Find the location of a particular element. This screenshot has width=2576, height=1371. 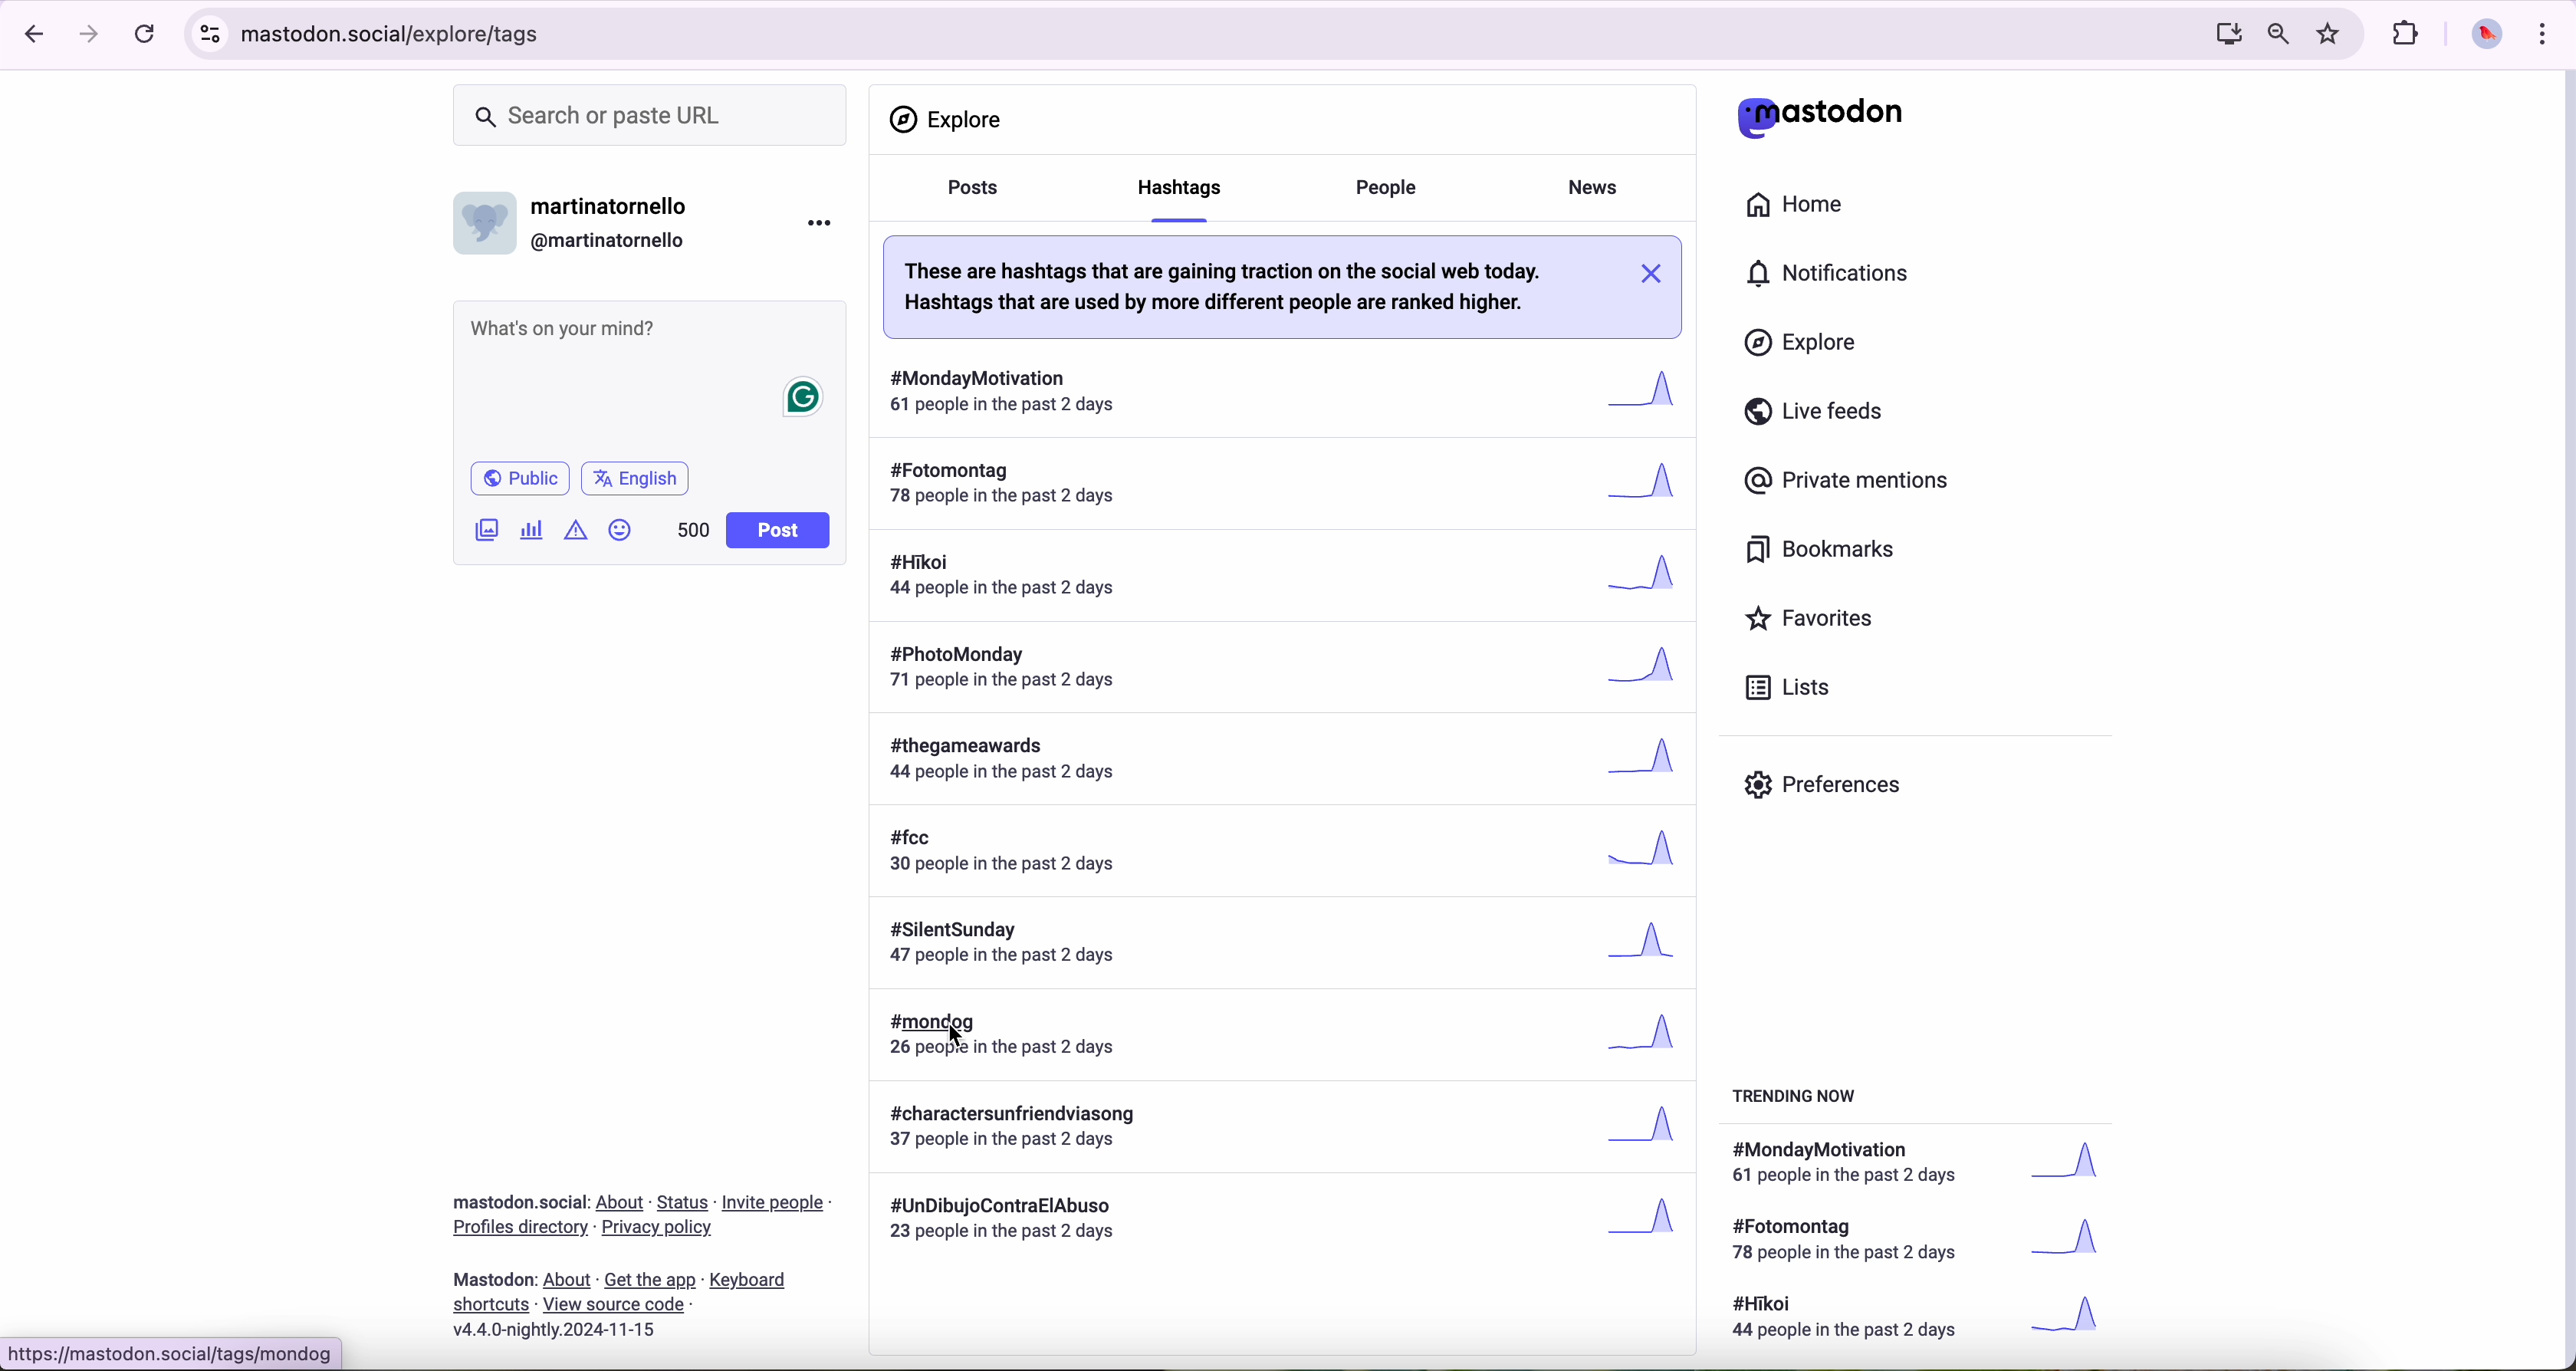

#PhotoMonday is located at coordinates (1289, 669).